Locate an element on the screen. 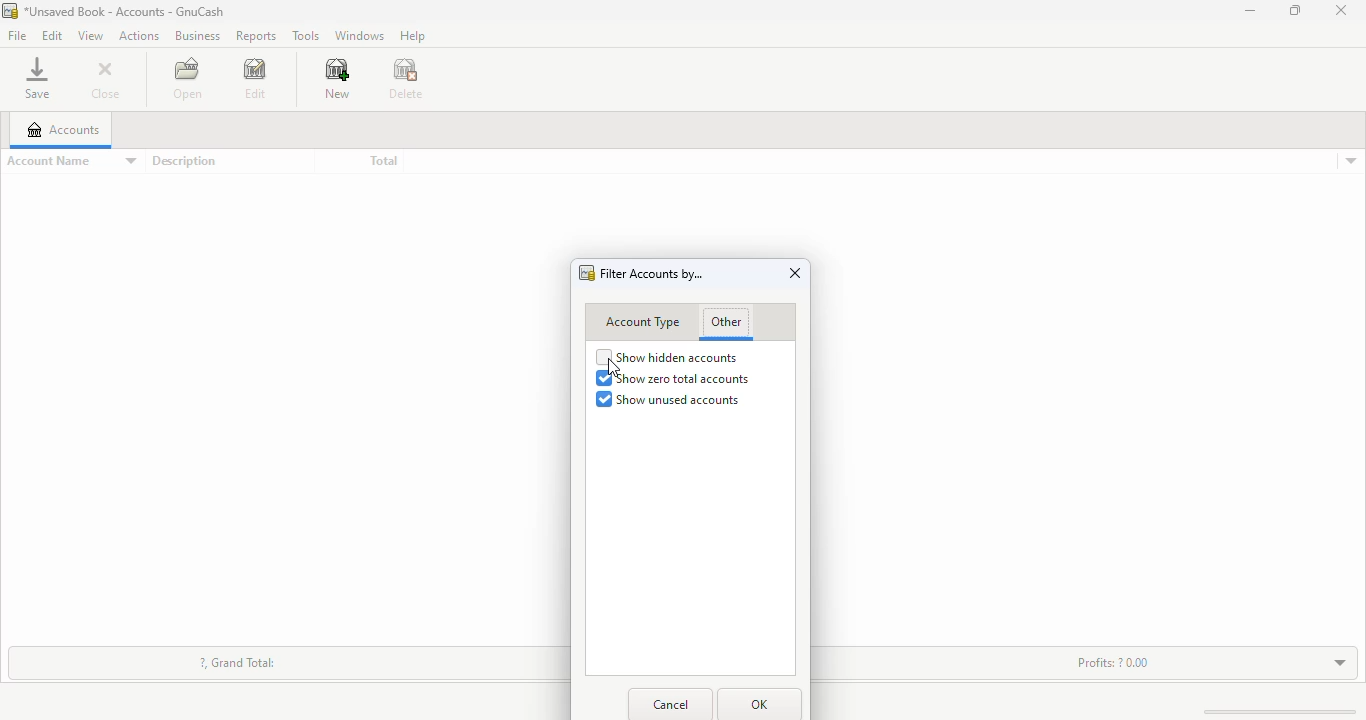 The height and width of the screenshot is (720, 1366). logo is located at coordinates (9, 11).